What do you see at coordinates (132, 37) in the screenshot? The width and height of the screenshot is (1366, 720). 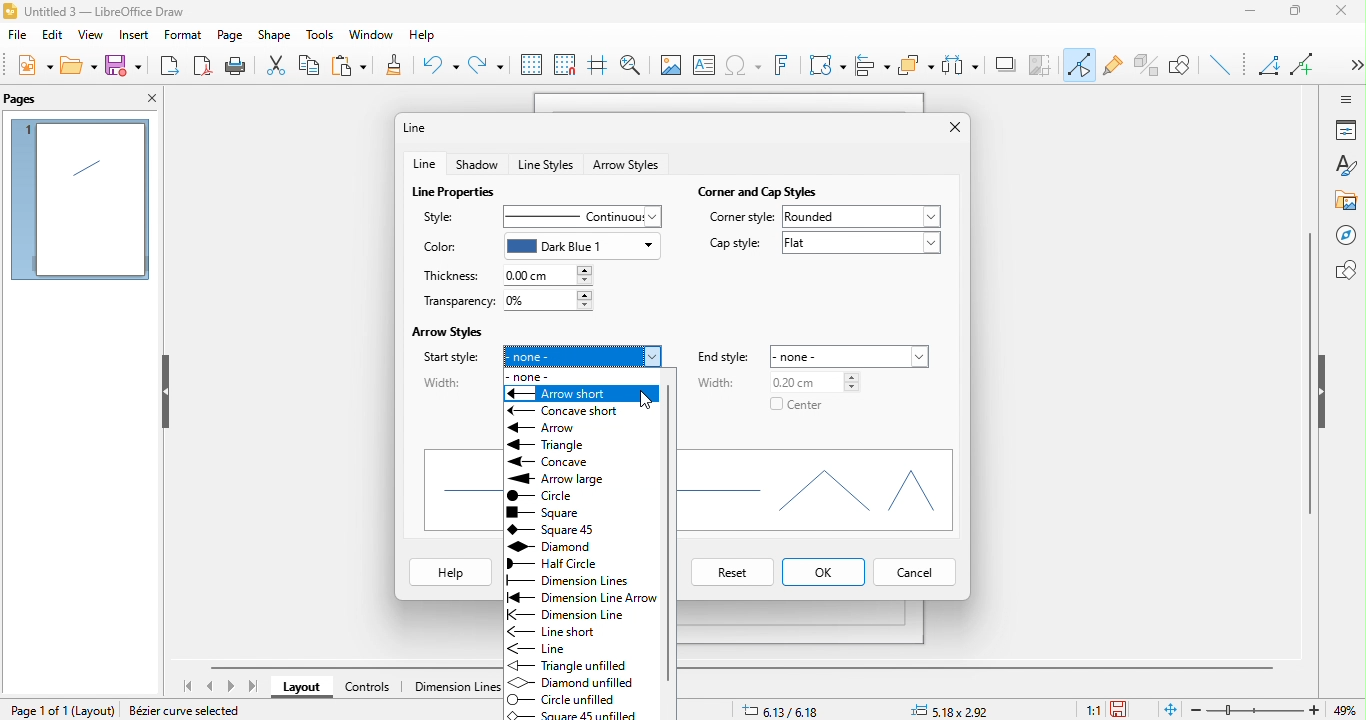 I see `insert` at bounding box center [132, 37].